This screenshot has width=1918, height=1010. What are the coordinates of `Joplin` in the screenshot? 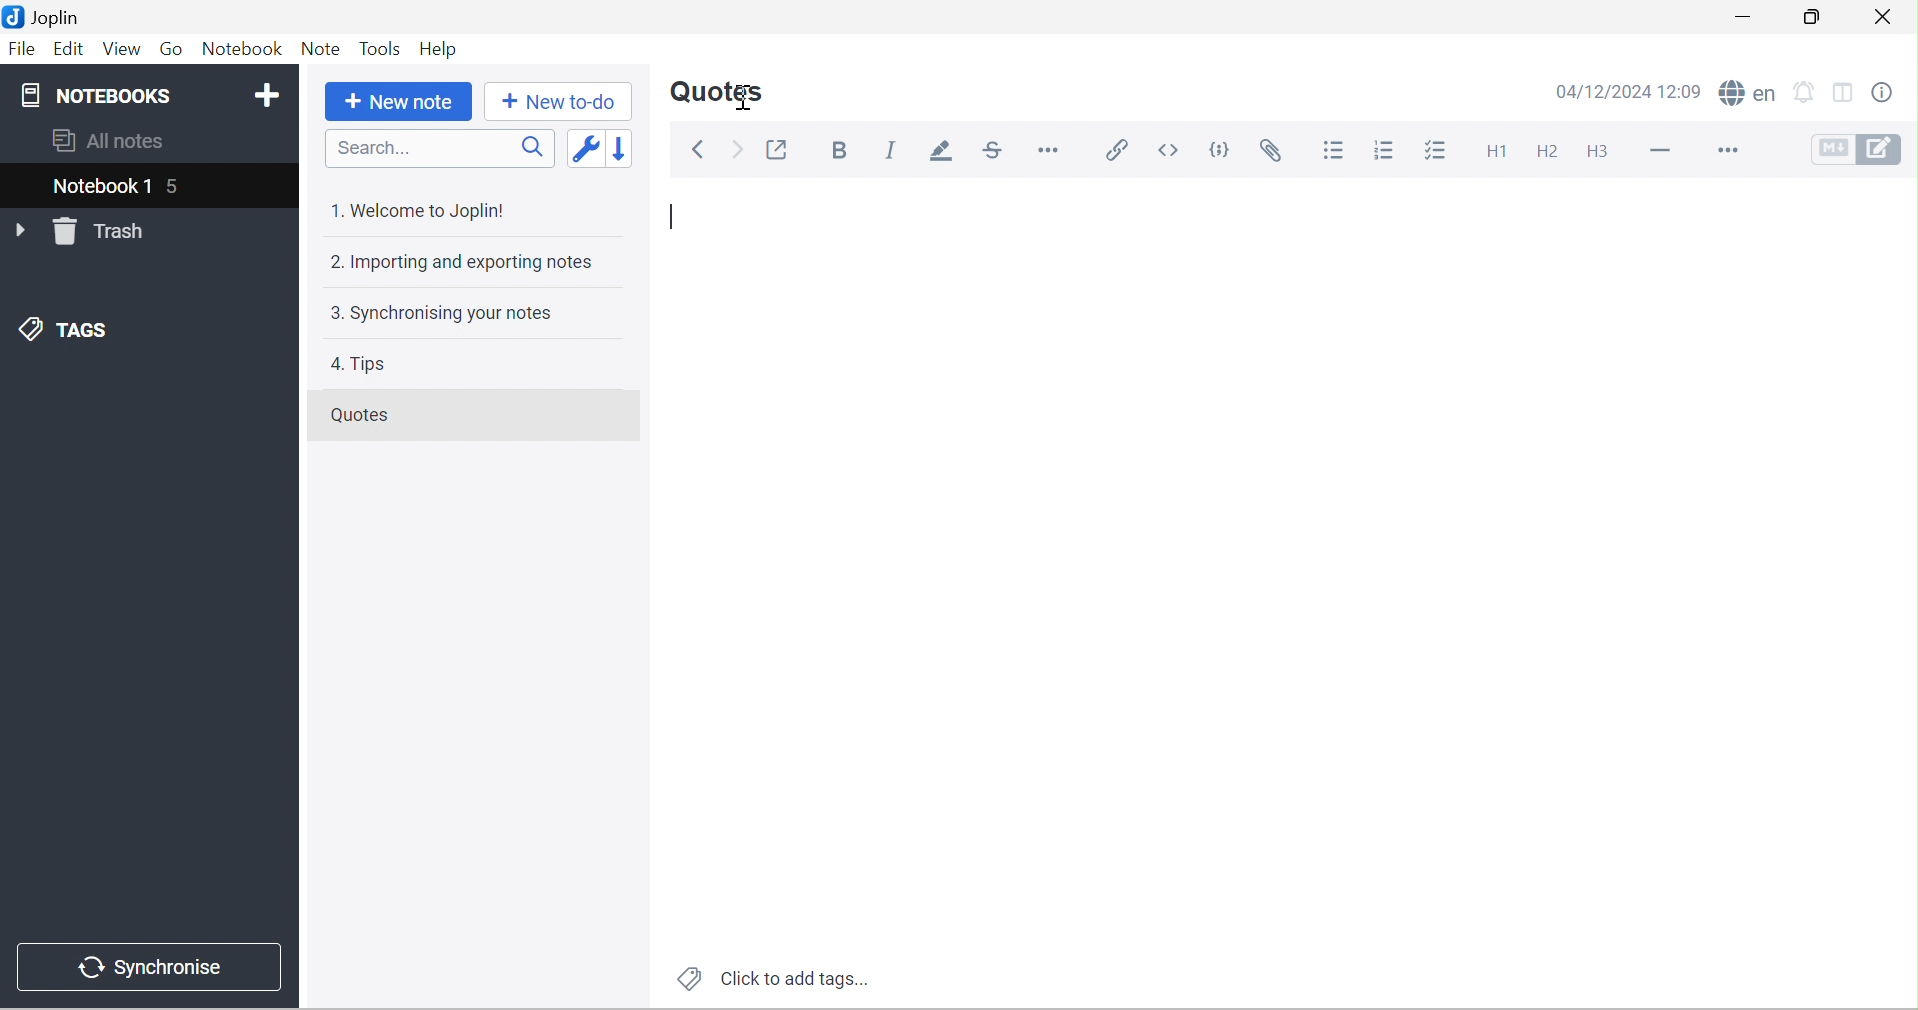 It's located at (49, 17).